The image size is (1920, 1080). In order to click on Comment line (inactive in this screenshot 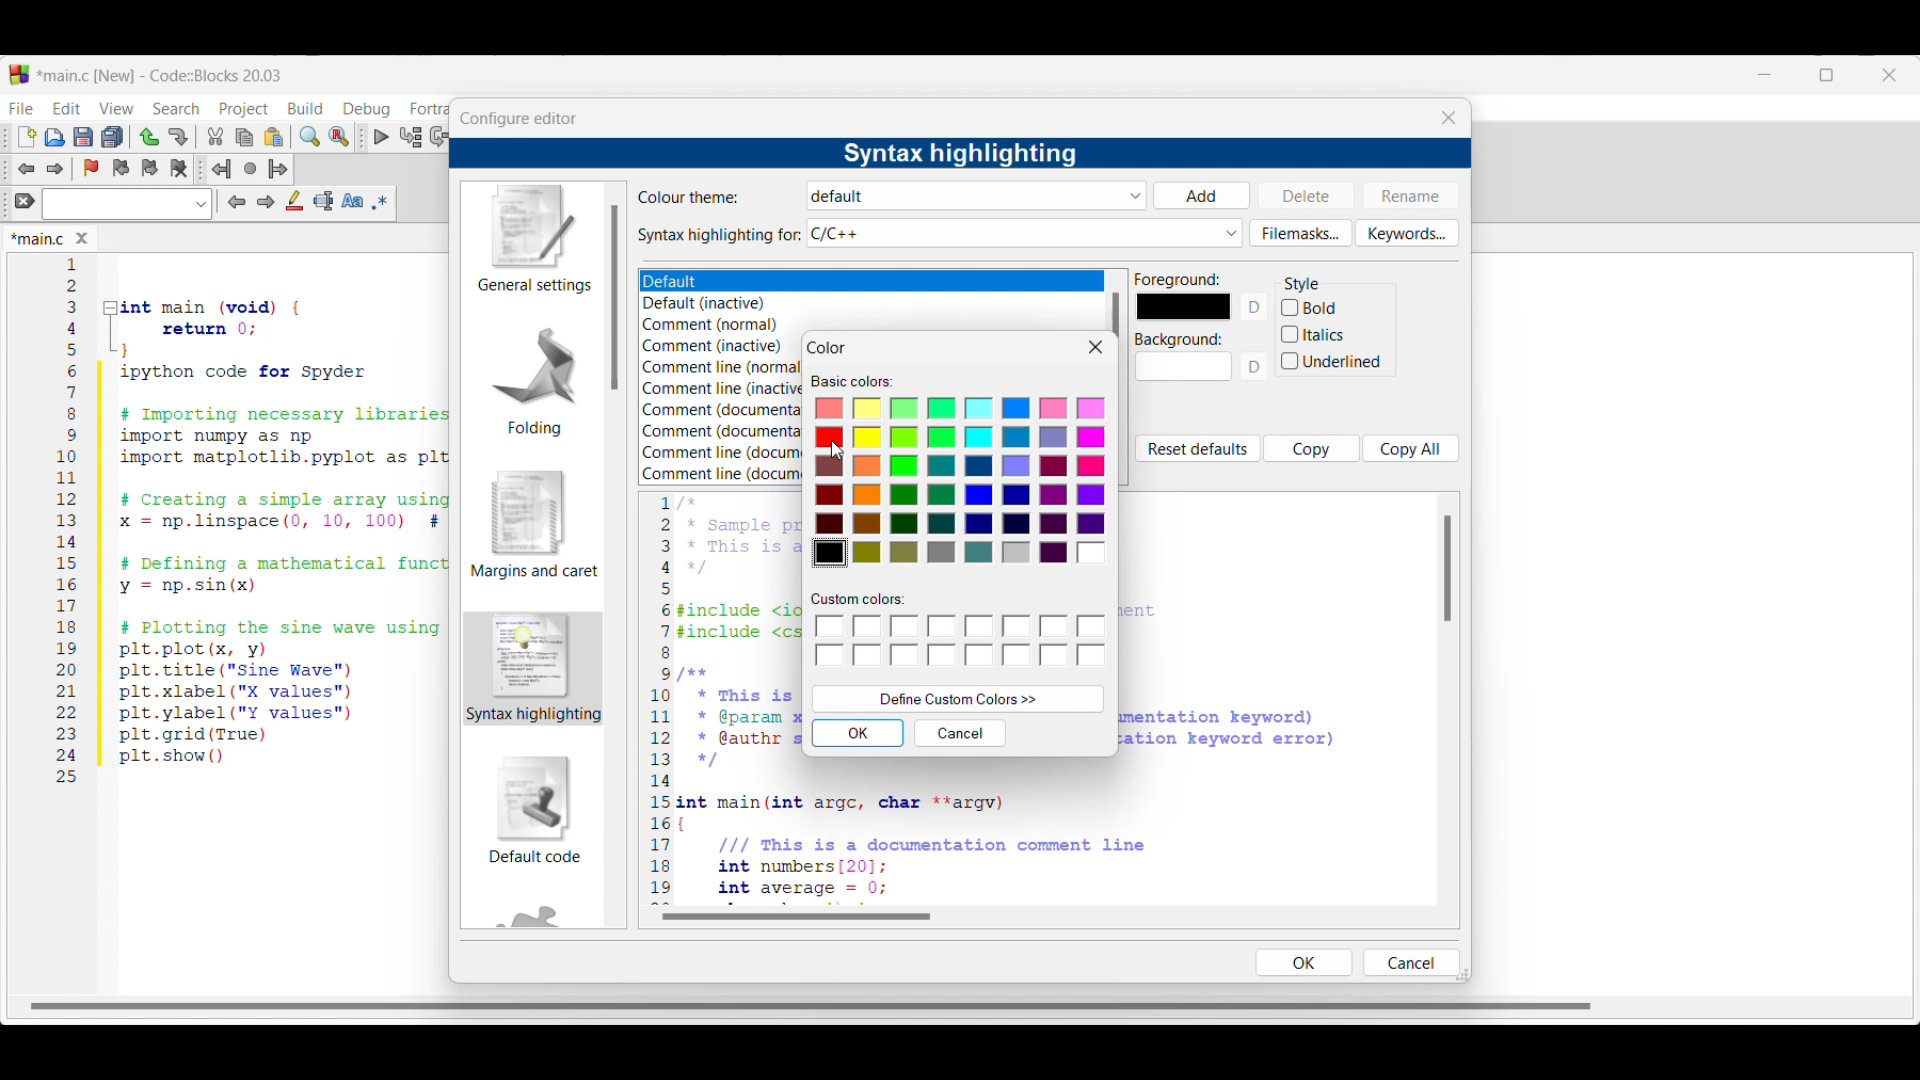, I will do `click(723, 388)`.